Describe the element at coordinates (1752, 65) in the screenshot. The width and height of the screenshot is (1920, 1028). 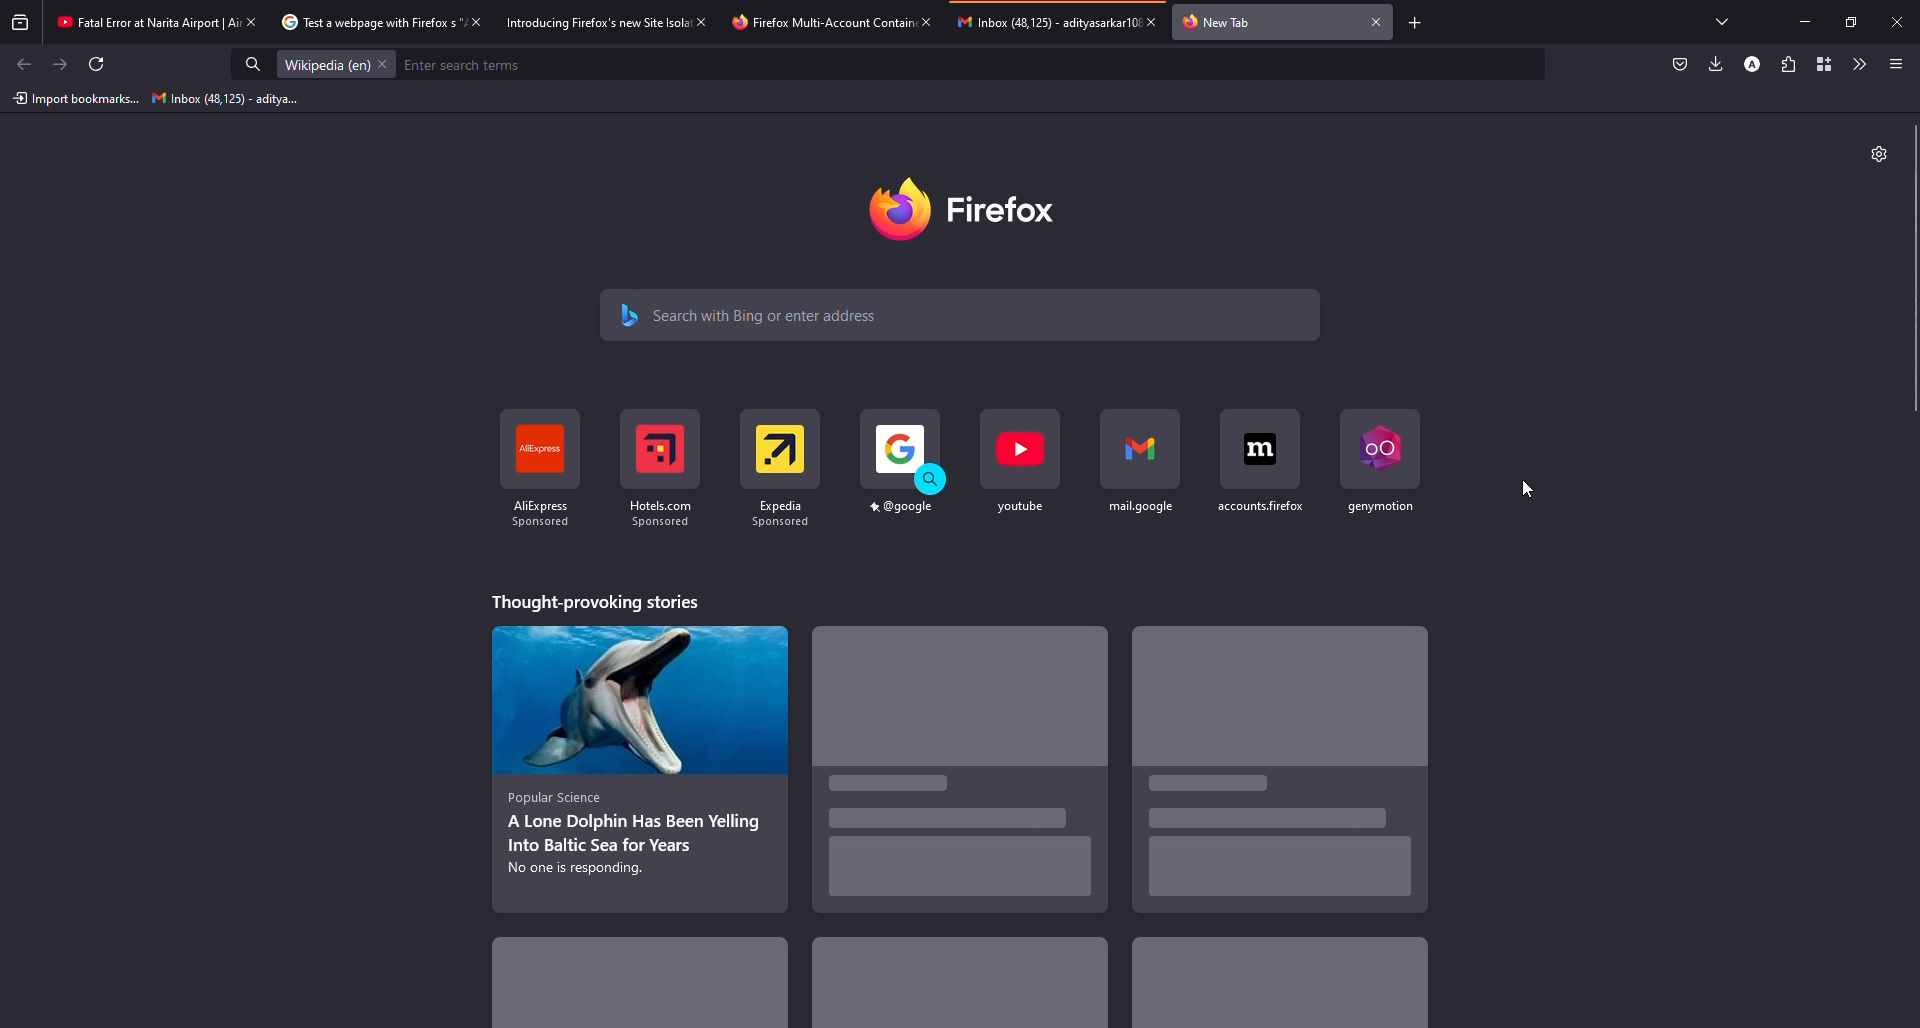
I see `profile` at that location.